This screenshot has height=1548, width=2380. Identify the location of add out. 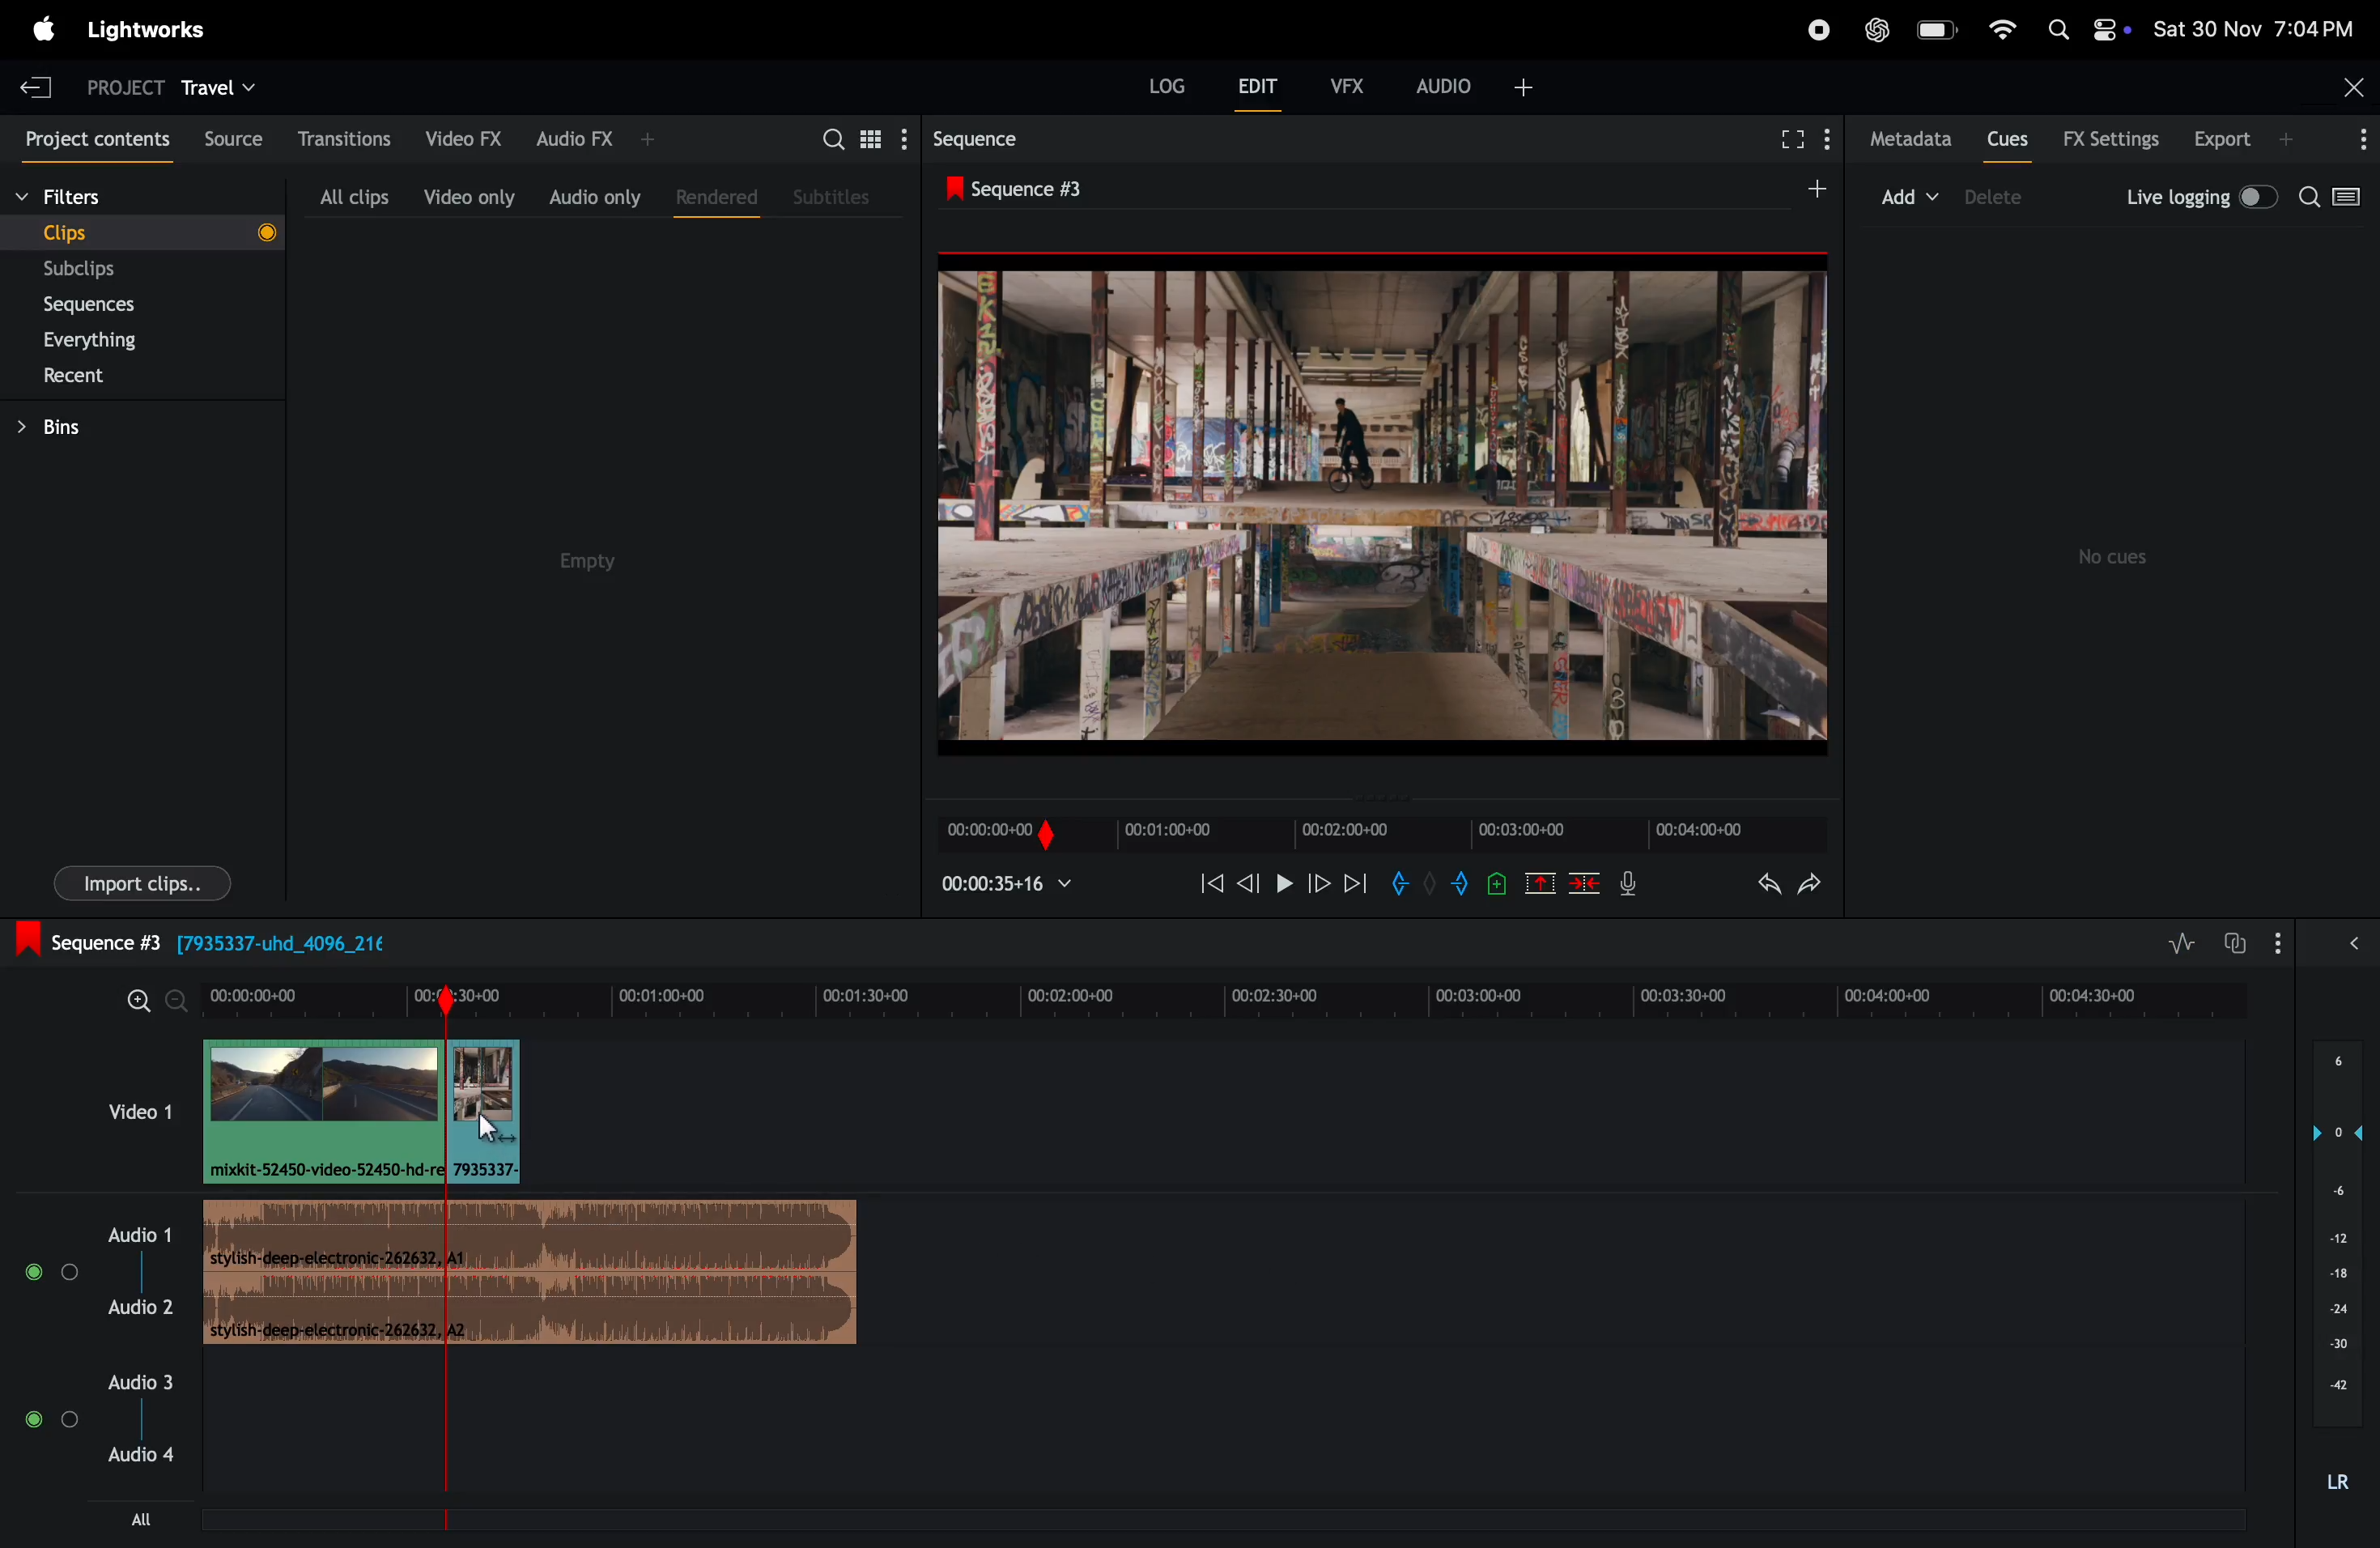
(1463, 887).